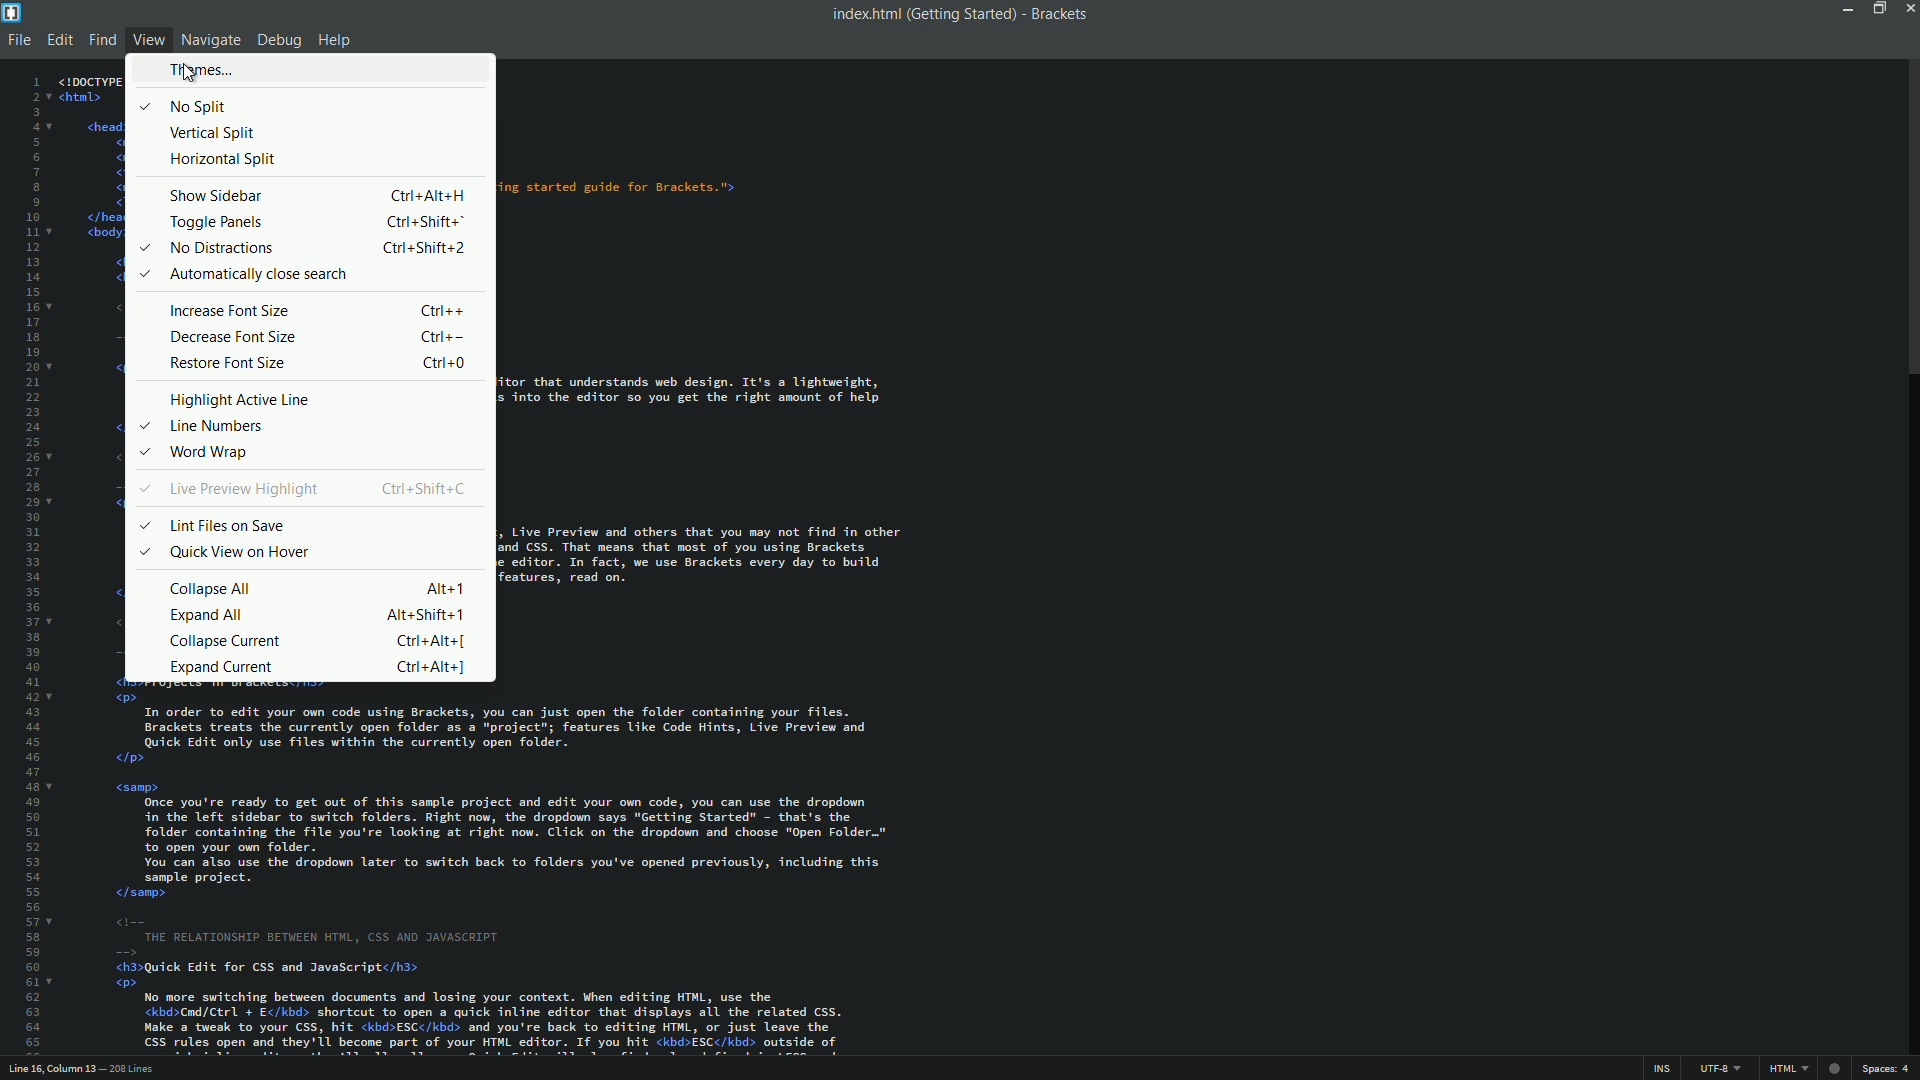 This screenshot has width=1920, height=1080. Describe the element at coordinates (221, 427) in the screenshot. I see `line numbers` at that location.